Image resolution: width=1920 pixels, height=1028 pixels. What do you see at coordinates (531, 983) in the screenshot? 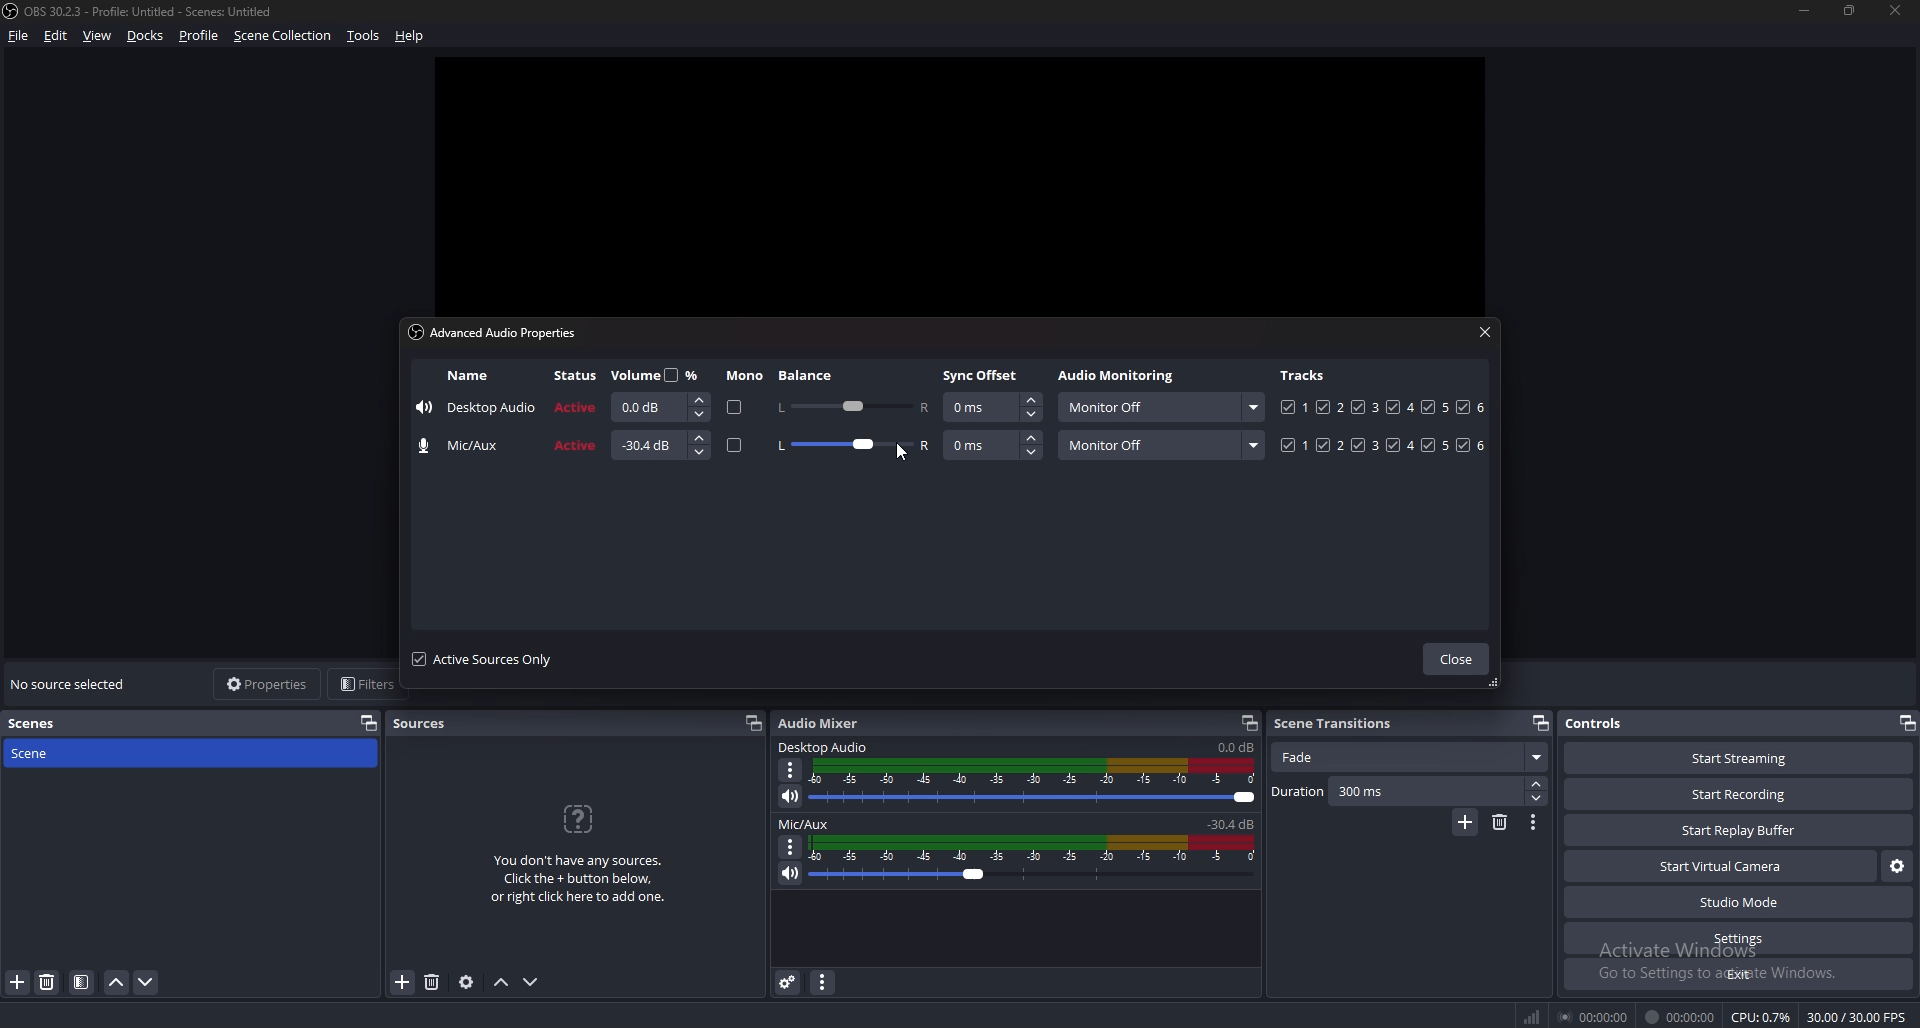
I see `move source down` at bounding box center [531, 983].